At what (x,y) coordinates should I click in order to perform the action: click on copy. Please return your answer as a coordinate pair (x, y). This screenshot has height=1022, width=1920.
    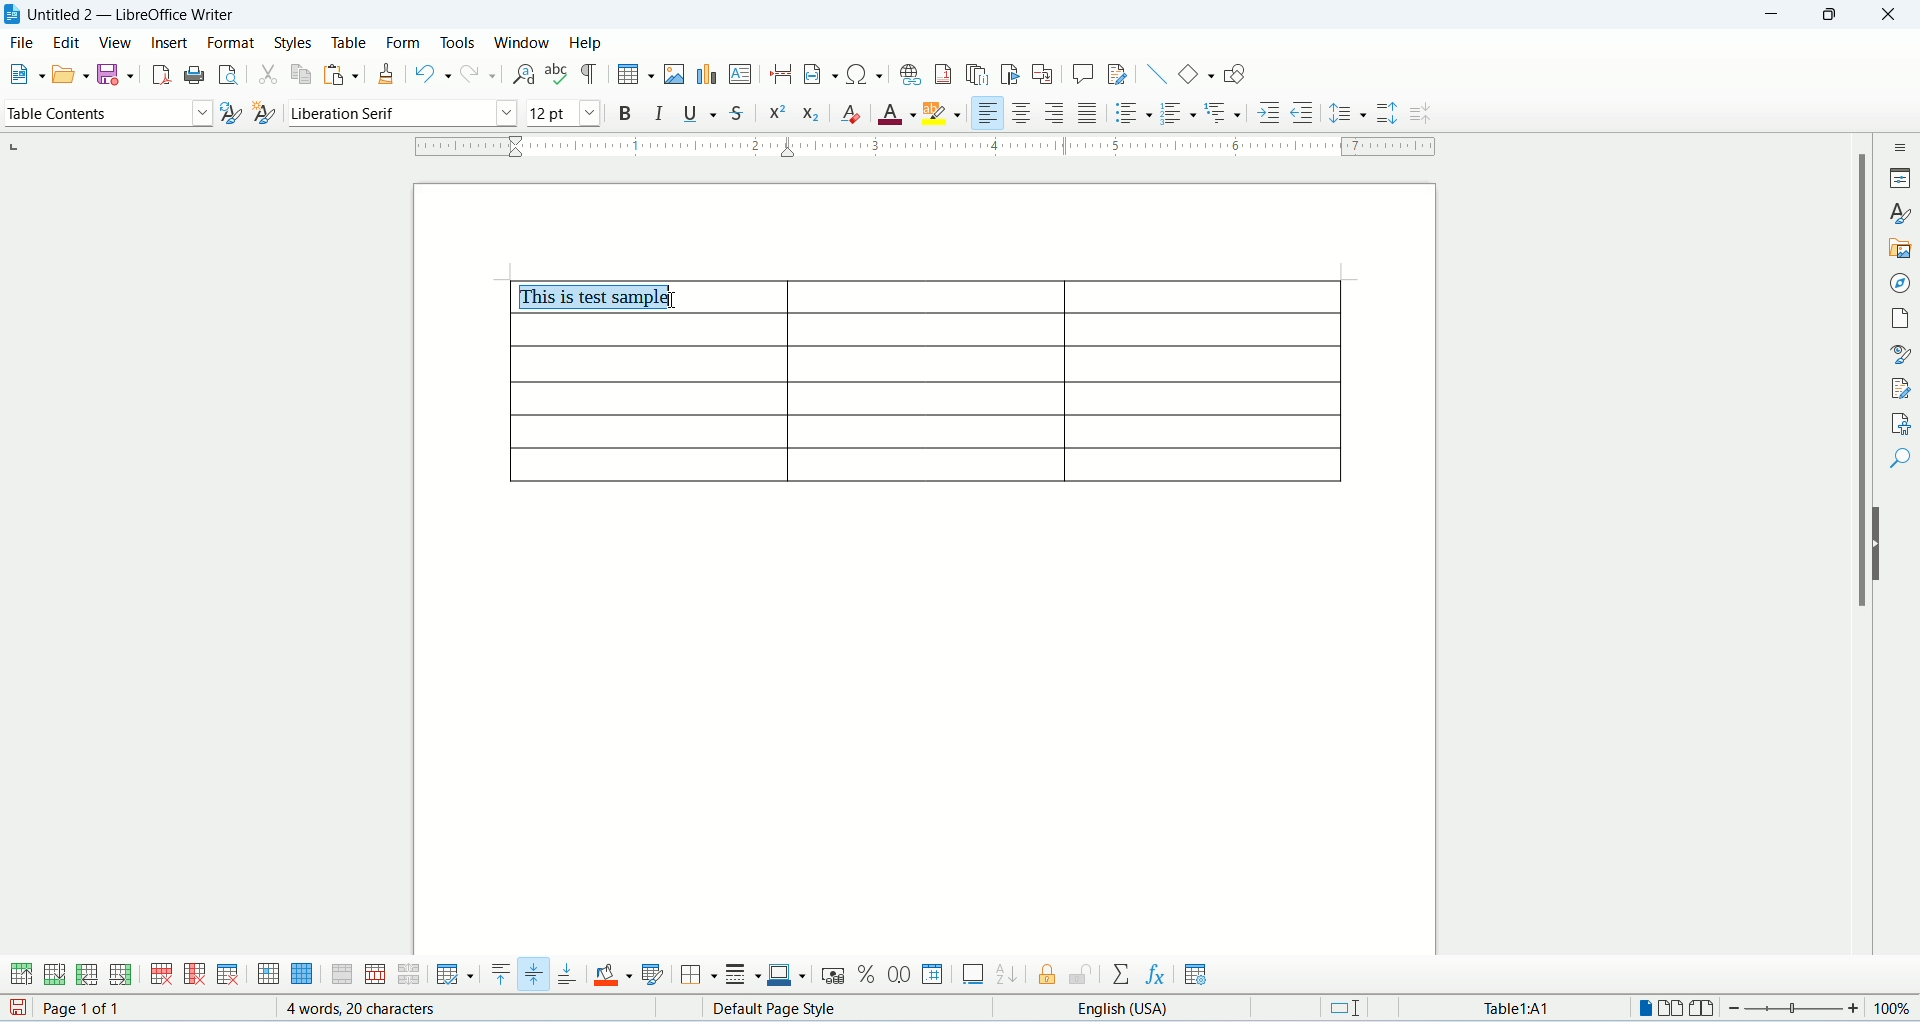
    Looking at the image, I should click on (301, 74).